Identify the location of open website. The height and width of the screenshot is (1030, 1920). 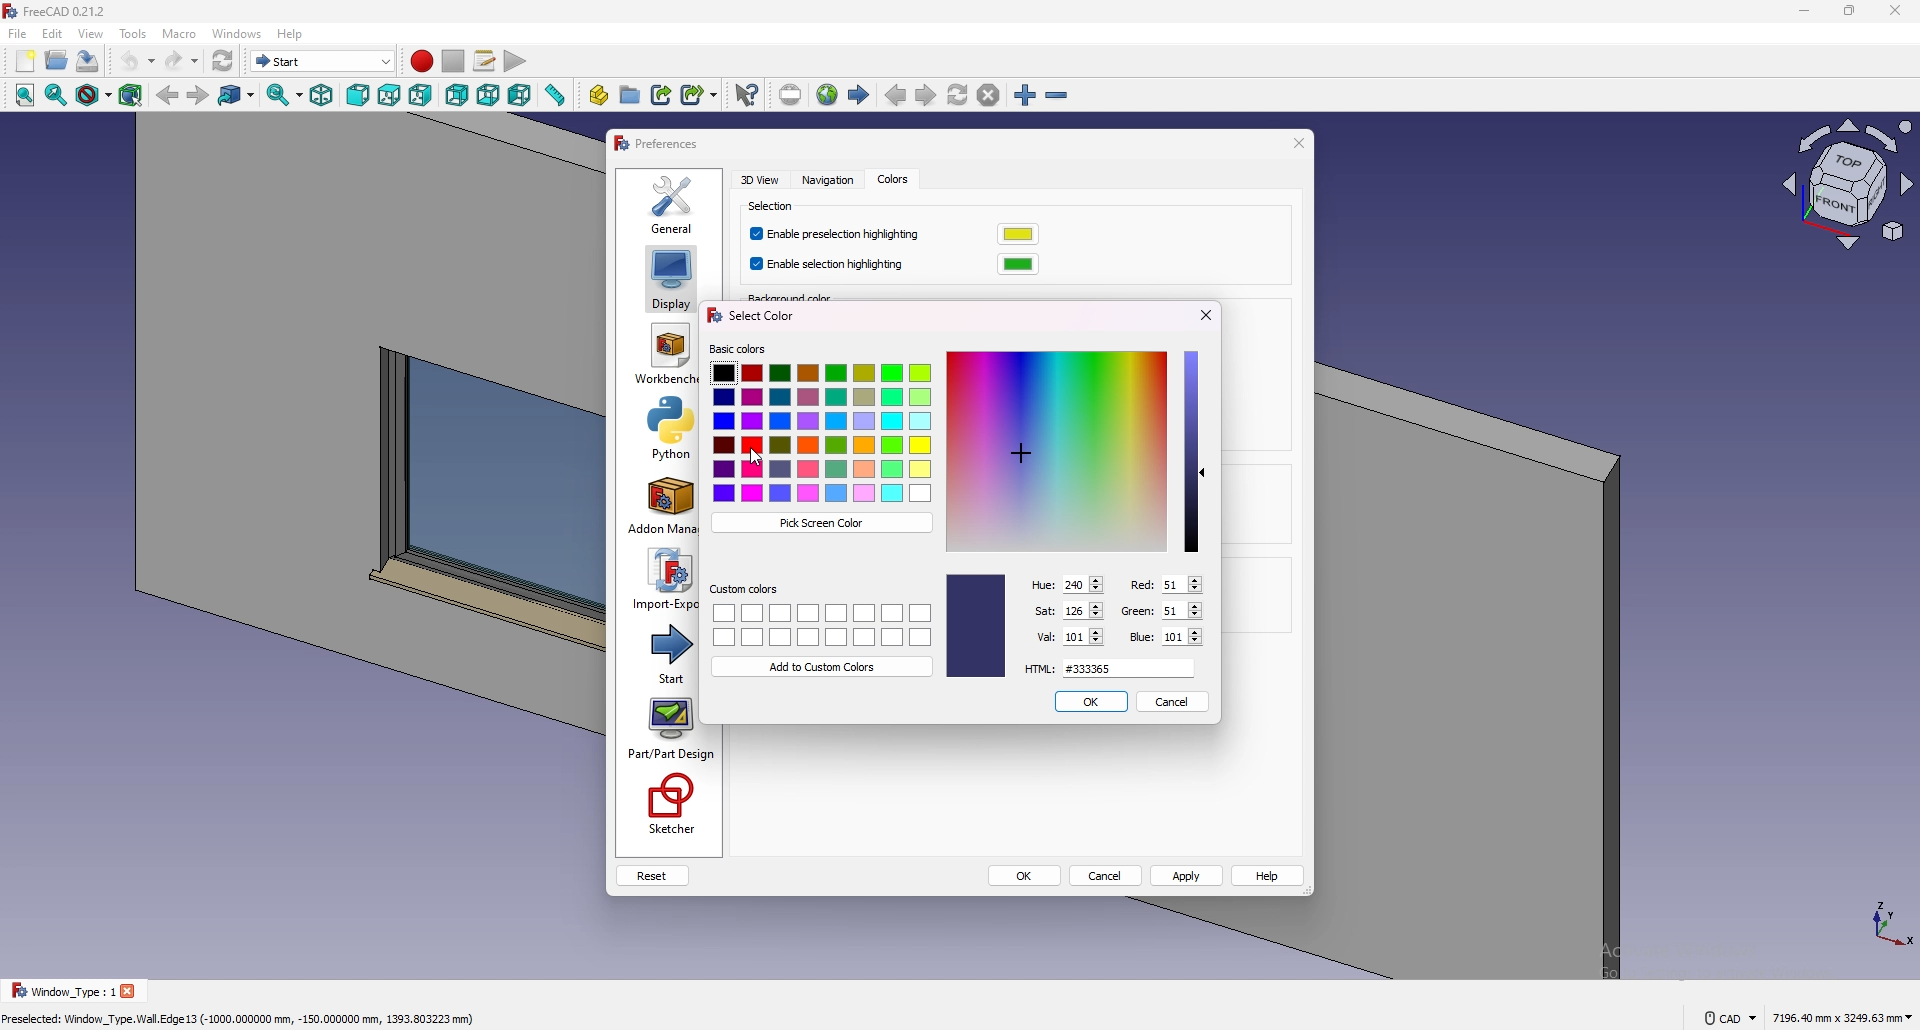
(829, 95).